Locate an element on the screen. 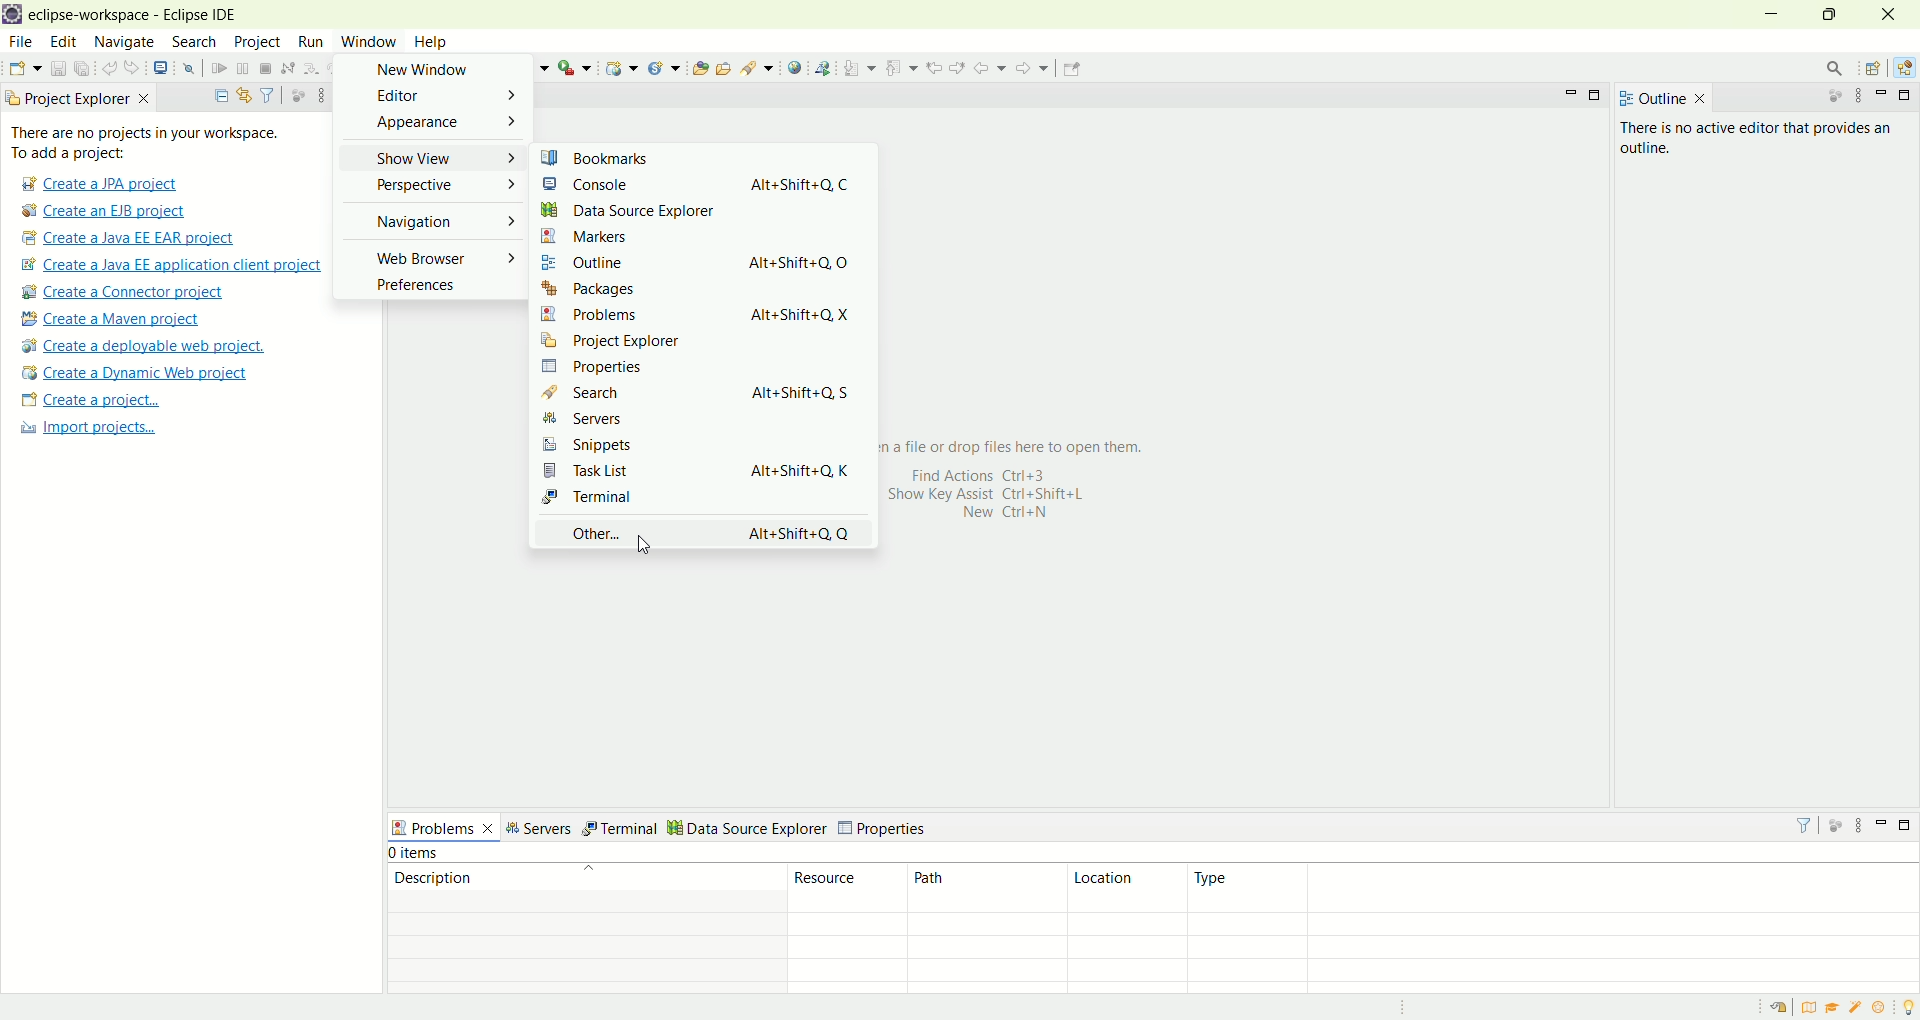  maximize is located at coordinates (1597, 95).